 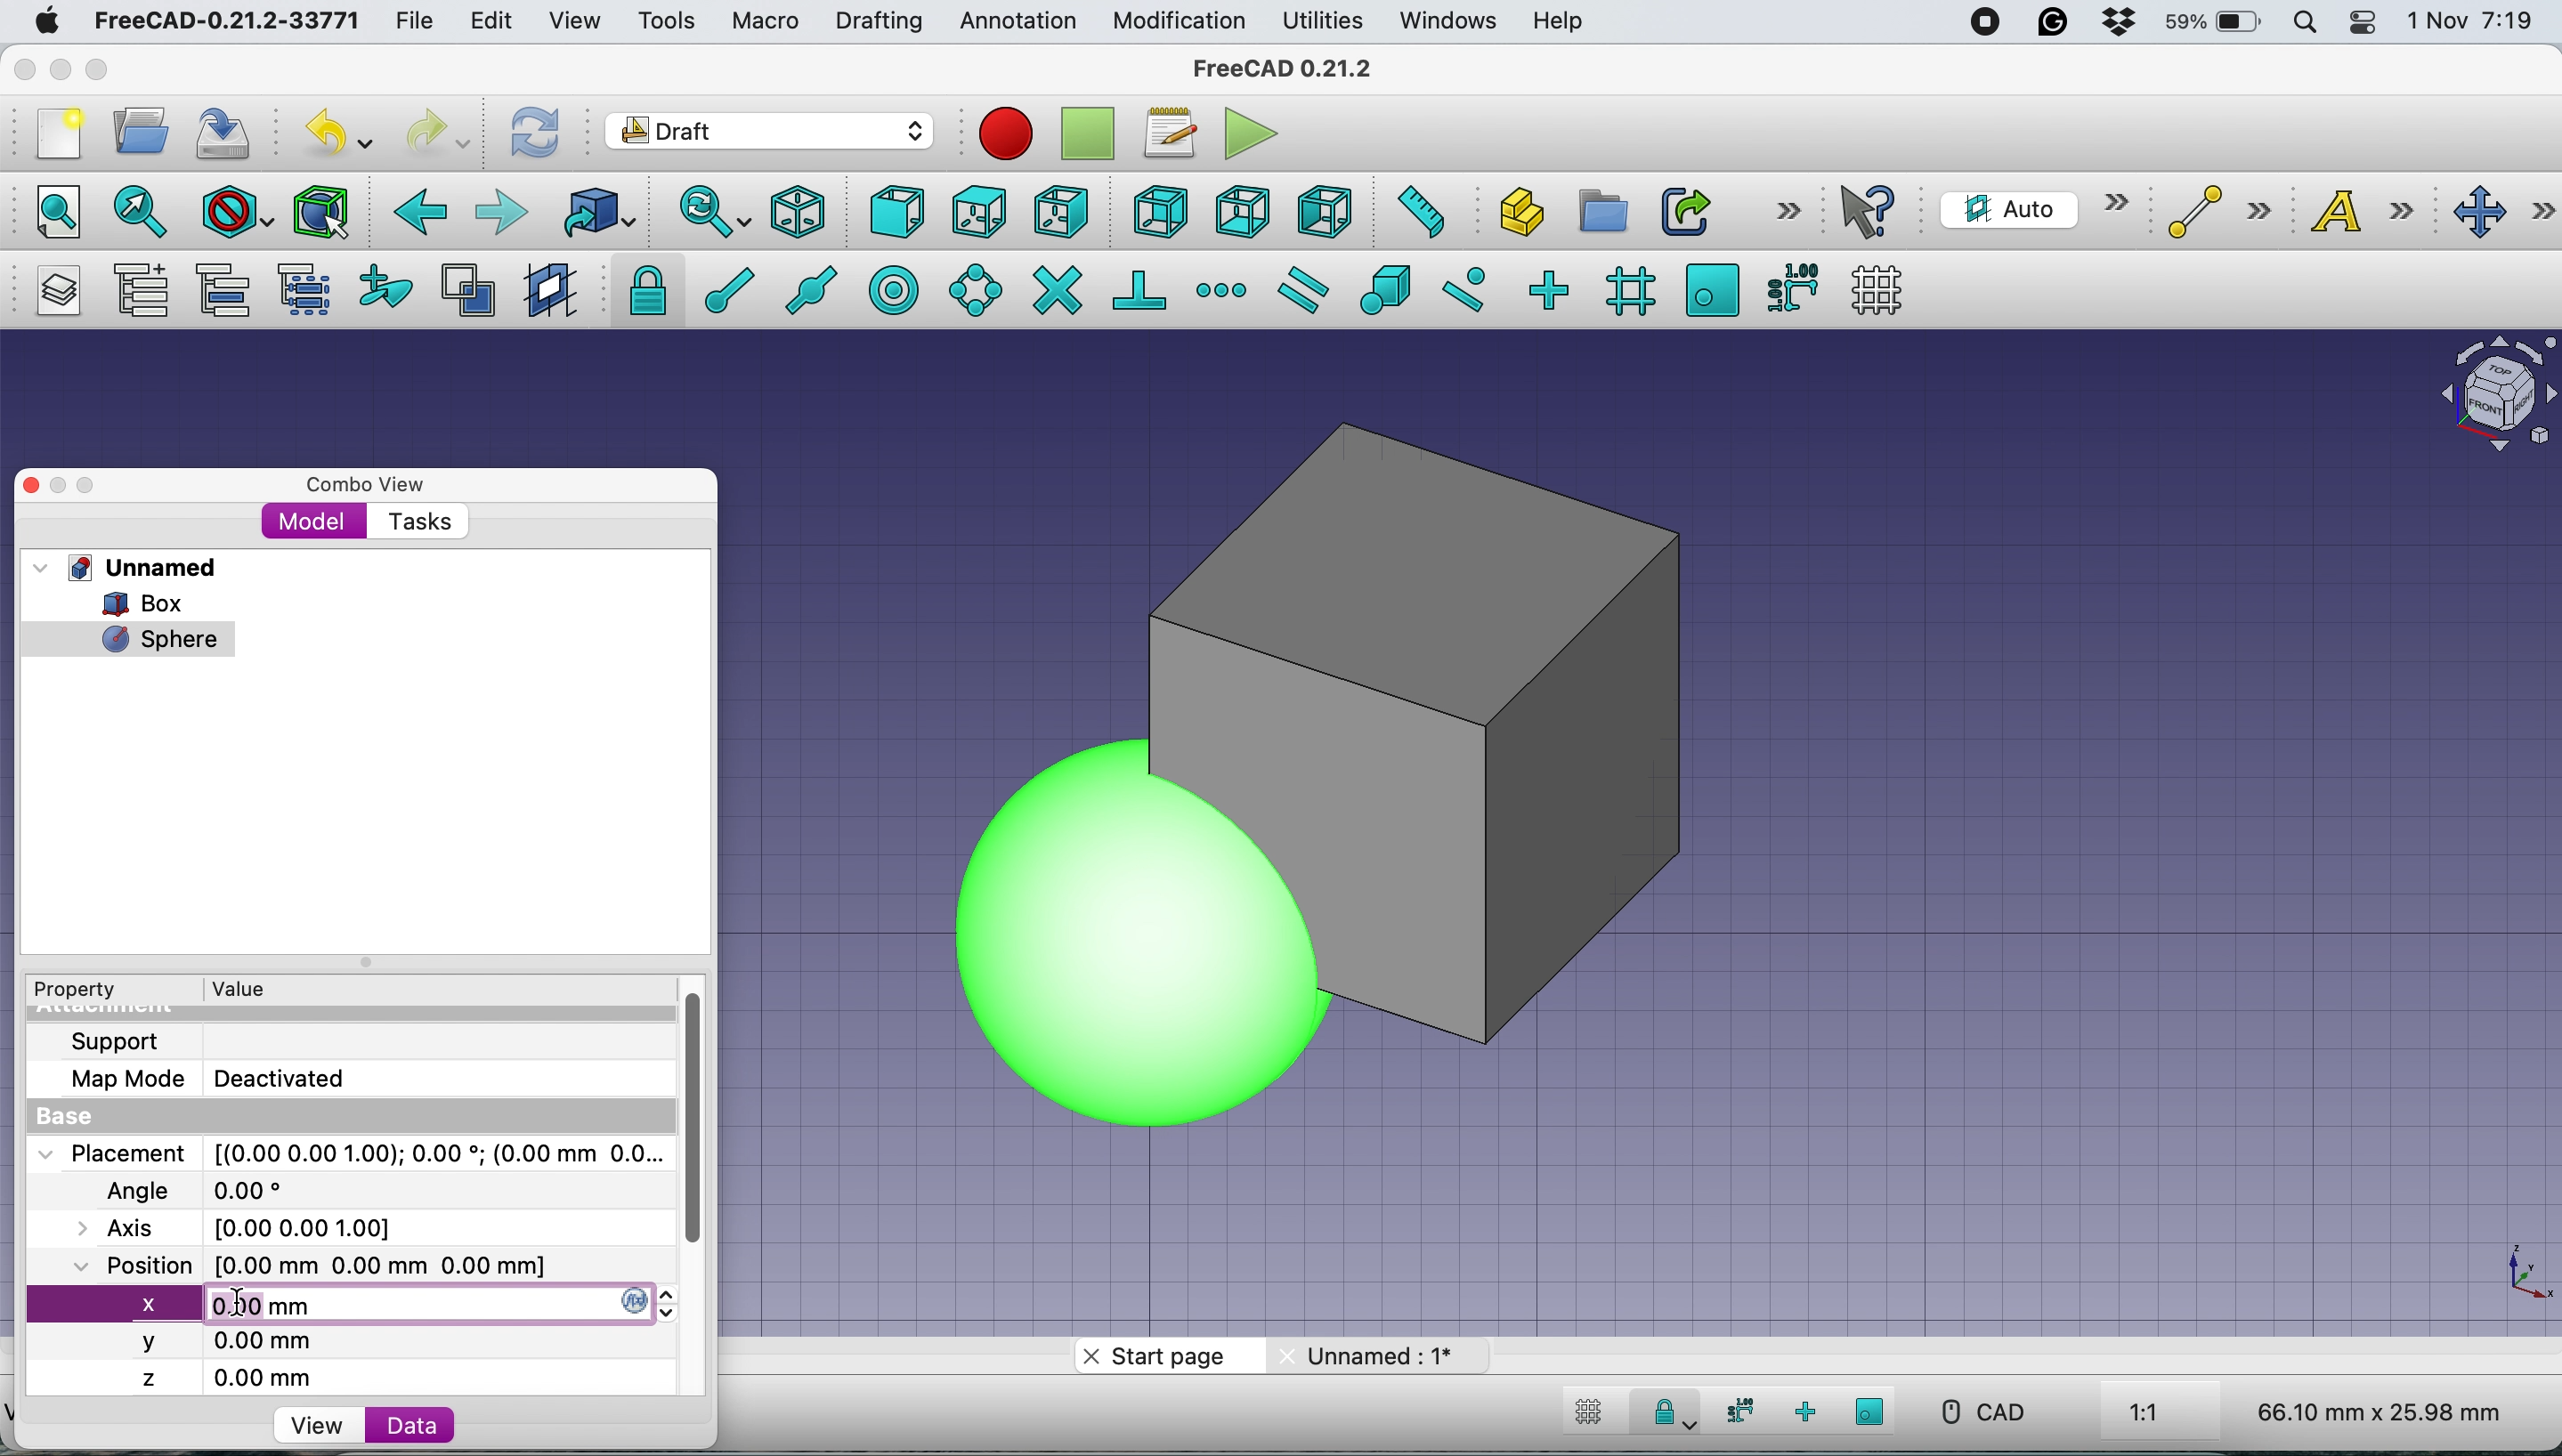 What do you see at coordinates (1298, 68) in the screenshot?
I see `freecad` at bounding box center [1298, 68].